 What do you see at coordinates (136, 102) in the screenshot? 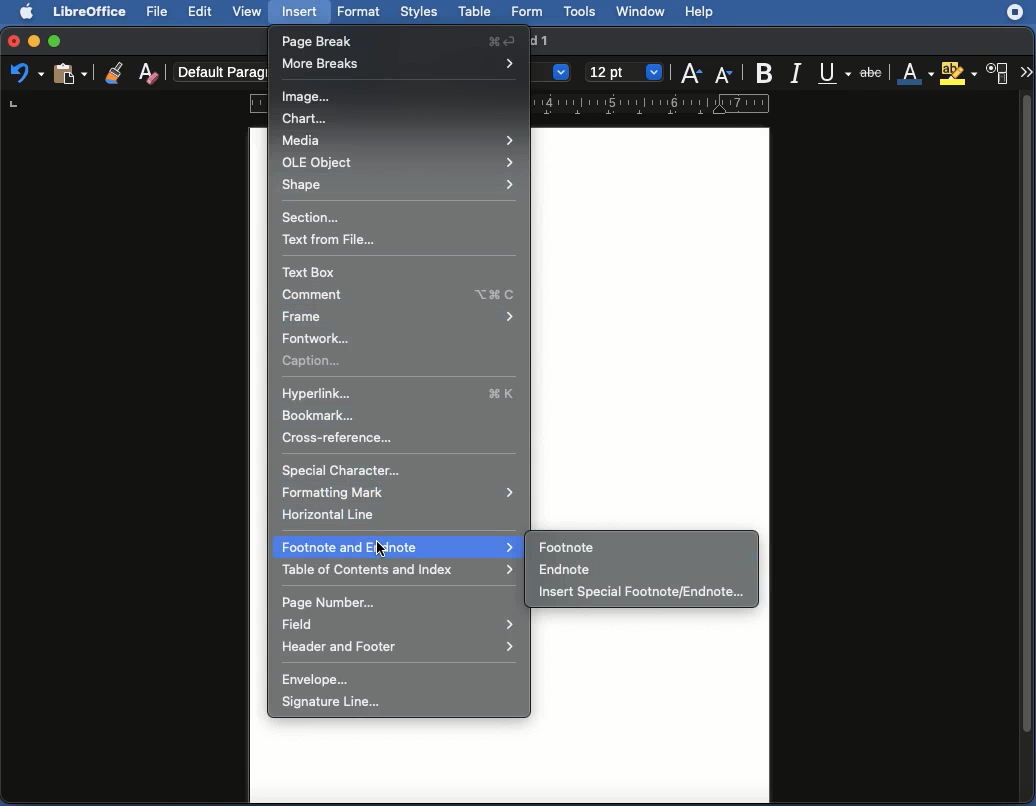
I see `Ruler` at bounding box center [136, 102].